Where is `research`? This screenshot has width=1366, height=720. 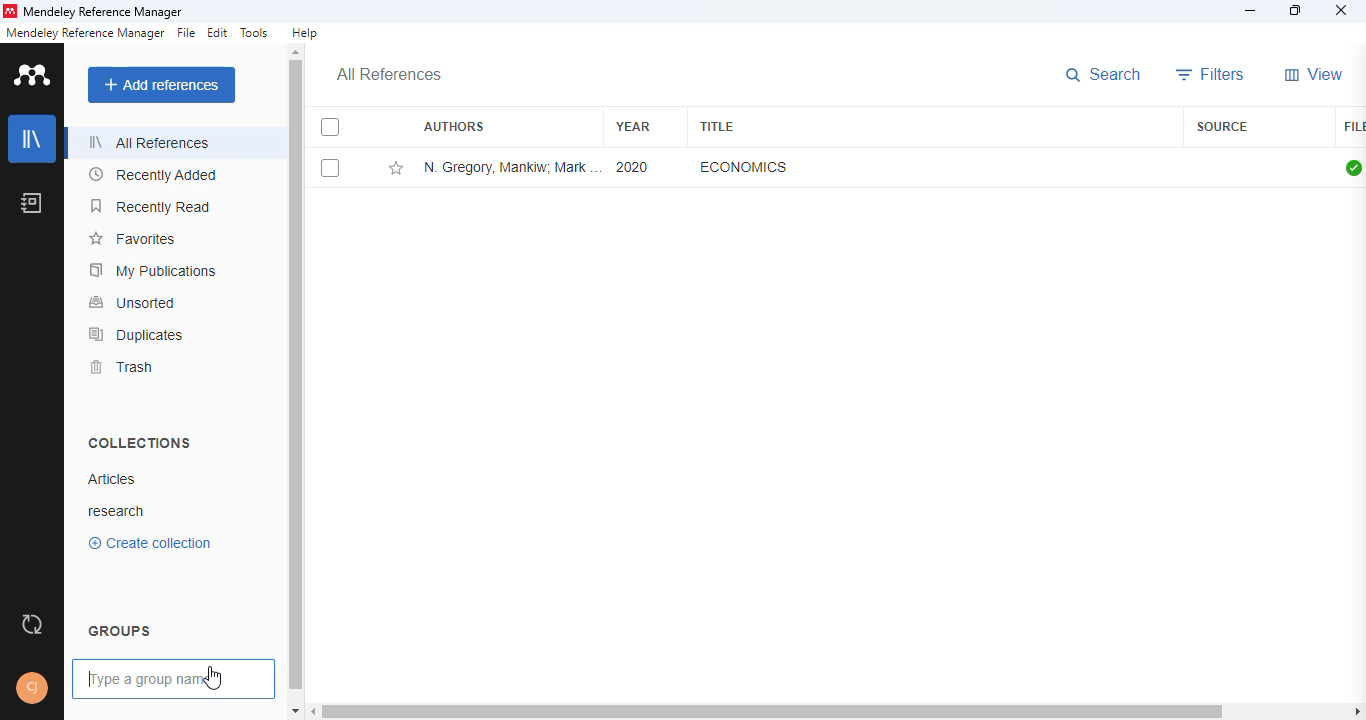
research is located at coordinates (116, 511).